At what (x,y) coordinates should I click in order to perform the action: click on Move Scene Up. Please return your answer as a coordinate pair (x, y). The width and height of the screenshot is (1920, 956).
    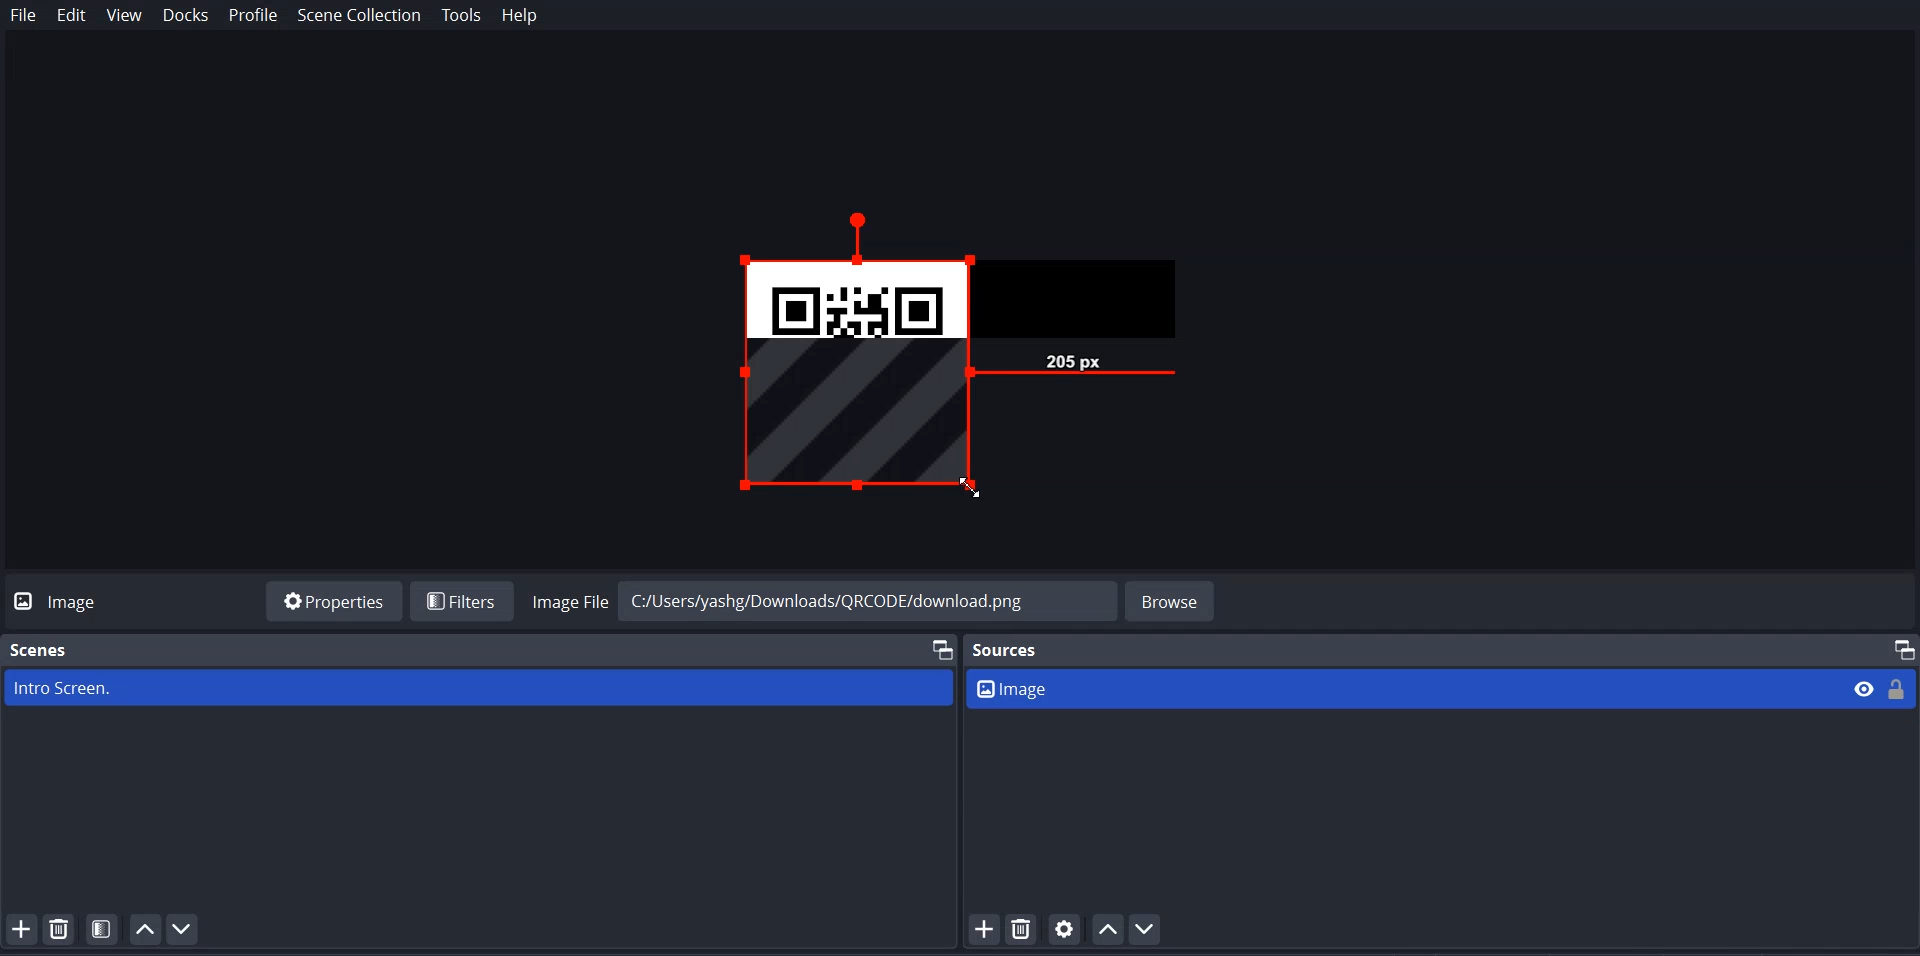
    Looking at the image, I should click on (145, 928).